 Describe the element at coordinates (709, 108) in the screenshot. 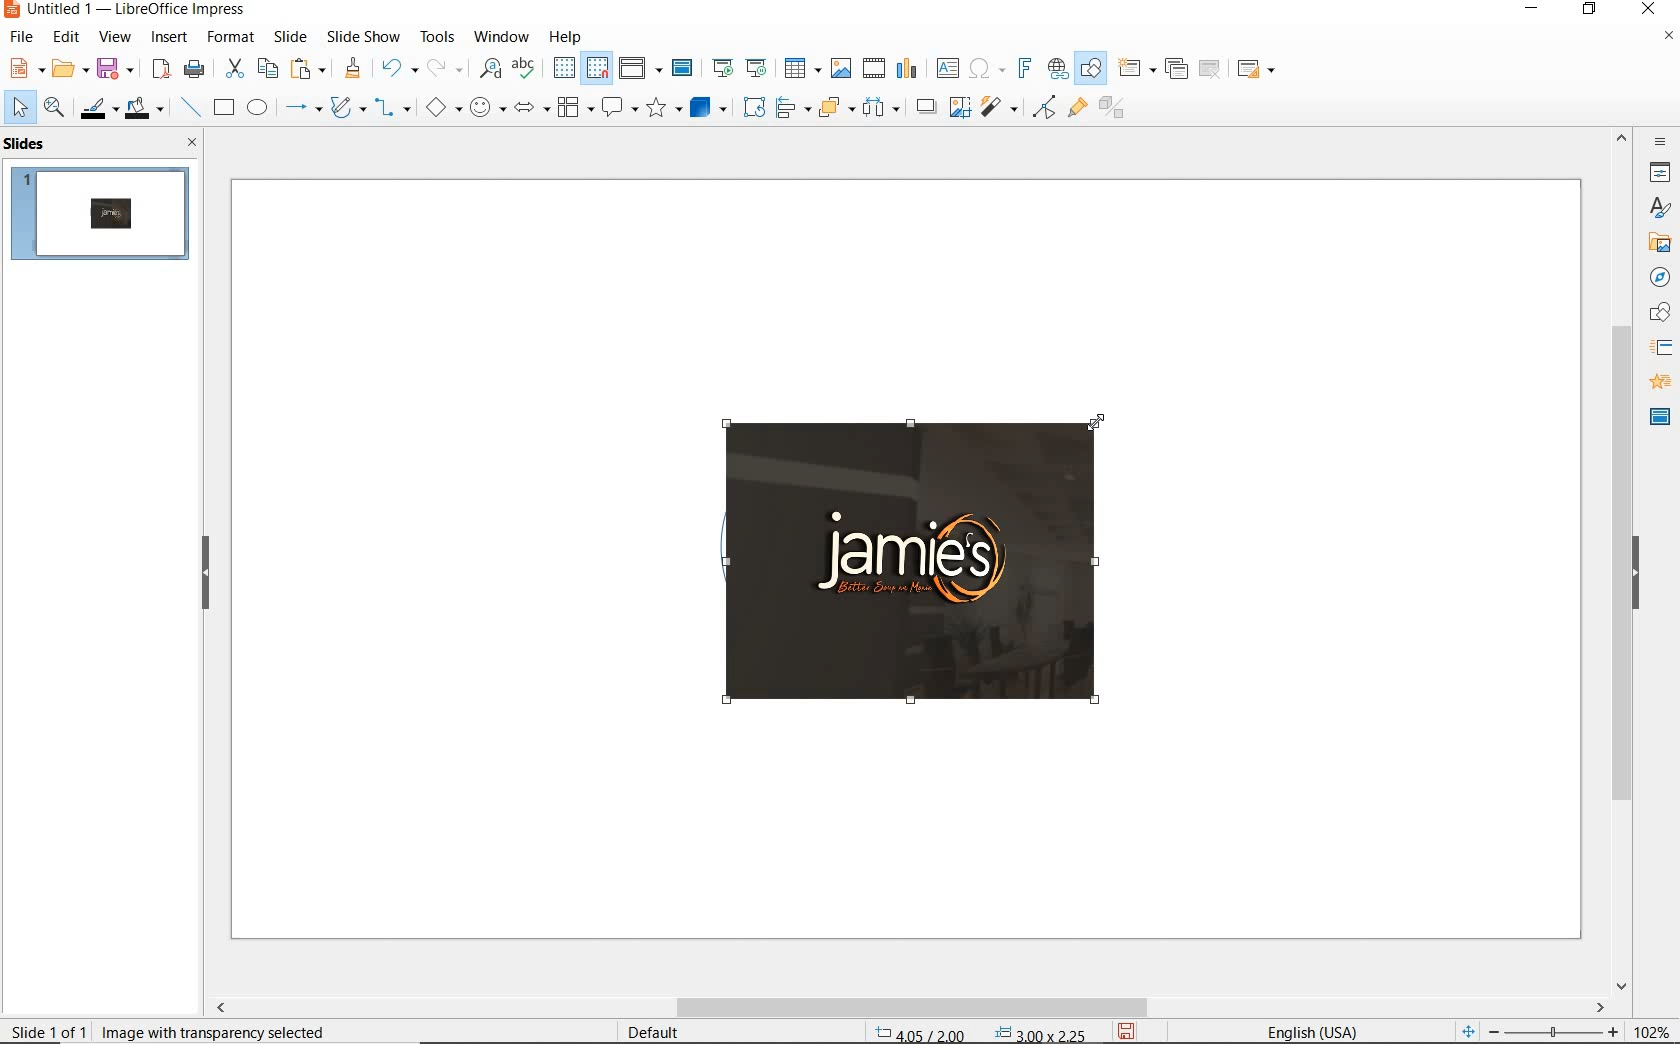

I see `3d objects` at that location.